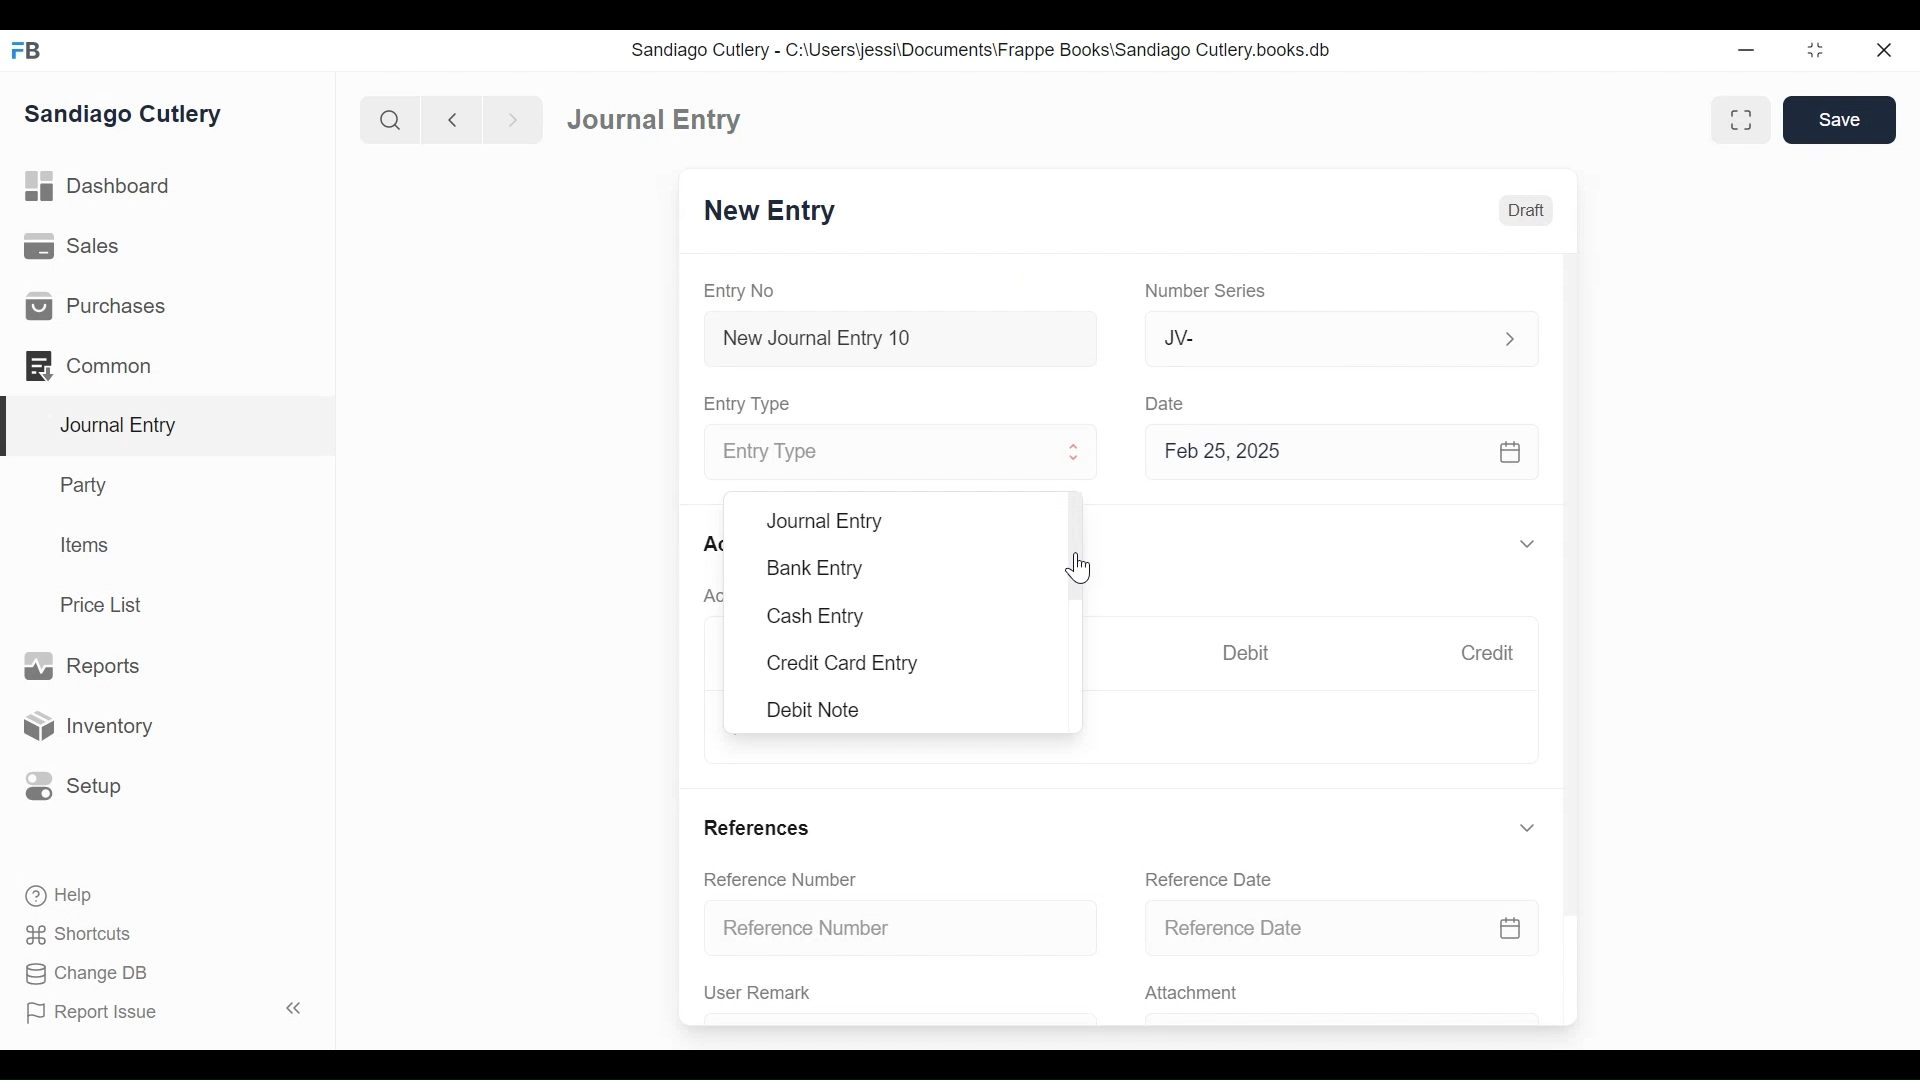 The image size is (1920, 1080). Describe the element at coordinates (25, 50) in the screenshot. I see `Frappe Books Desktop icon` at that location.